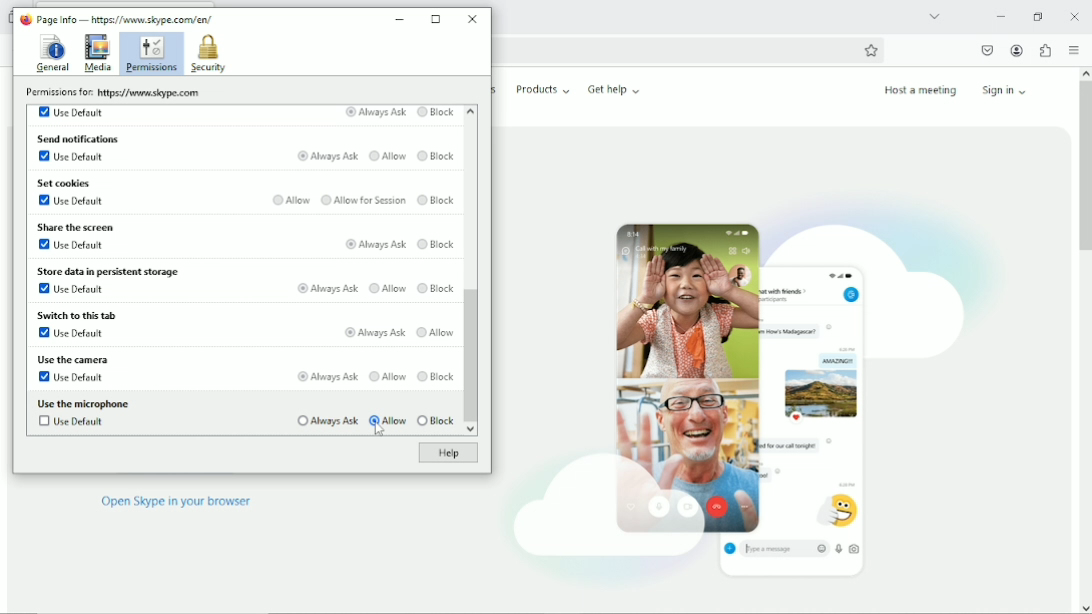 The height and width of the screenshot is (614, 1092). Describe the element at coordinates (329, 156) in the screenshot. I see `Always ask` at that location.